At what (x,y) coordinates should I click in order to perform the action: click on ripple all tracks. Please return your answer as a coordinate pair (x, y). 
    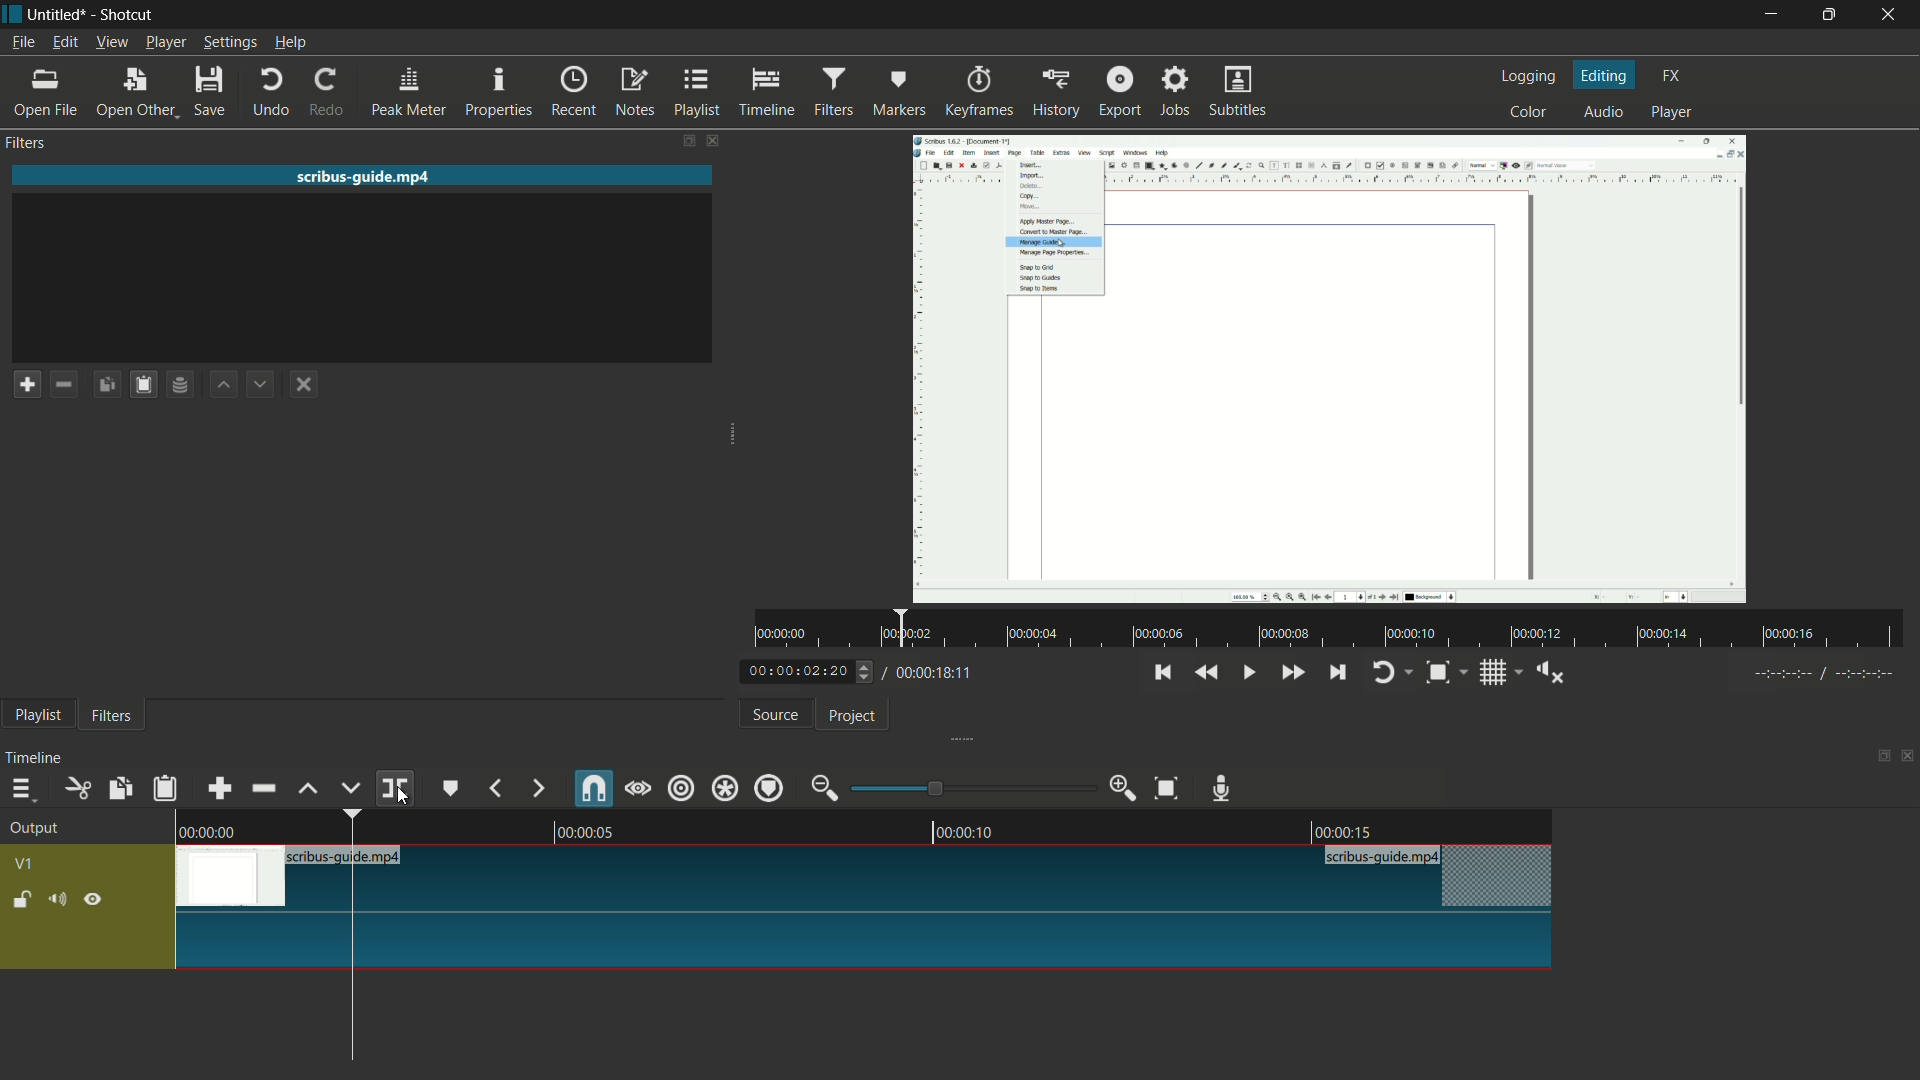
    Looking at the image, I should click on (724, 788).